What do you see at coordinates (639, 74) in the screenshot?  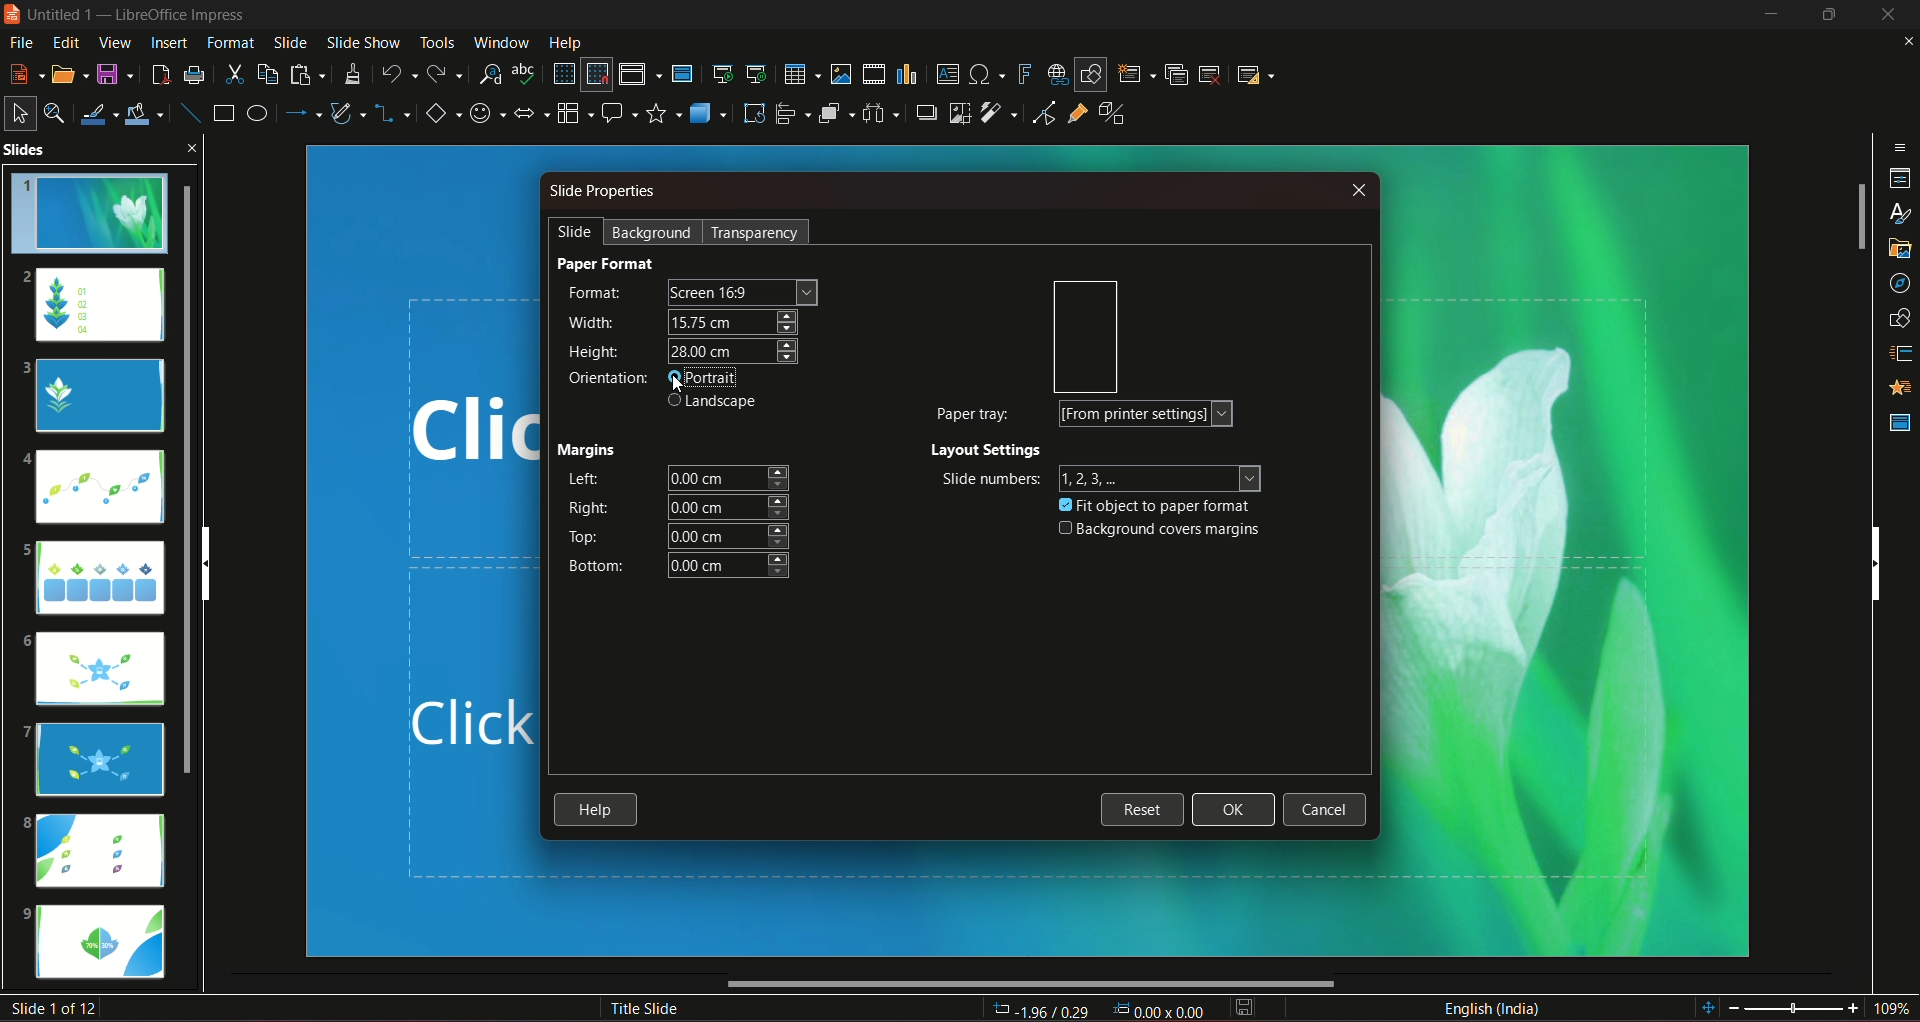 I see `display views` at bounding box center [639, 74].